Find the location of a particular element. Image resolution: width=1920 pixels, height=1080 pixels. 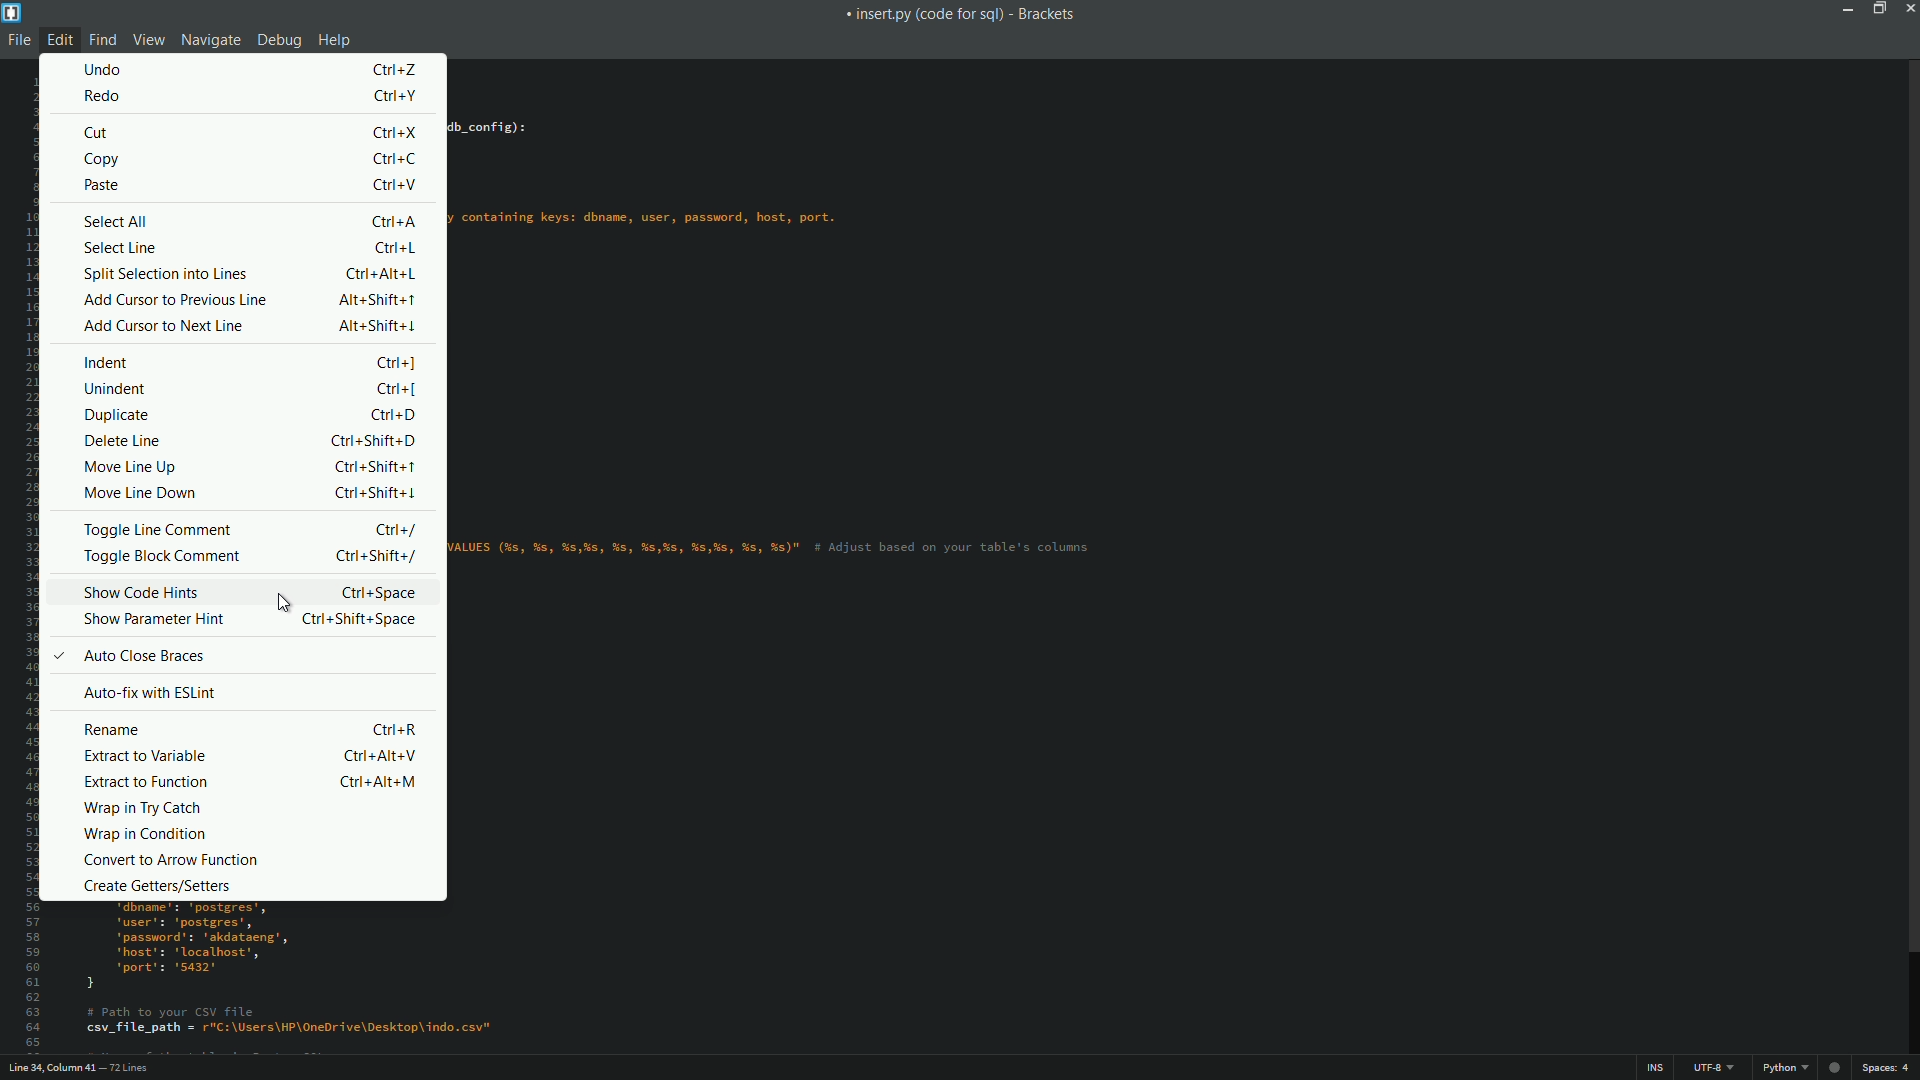

auto fix with eslint is located at coordinates (153, 693).